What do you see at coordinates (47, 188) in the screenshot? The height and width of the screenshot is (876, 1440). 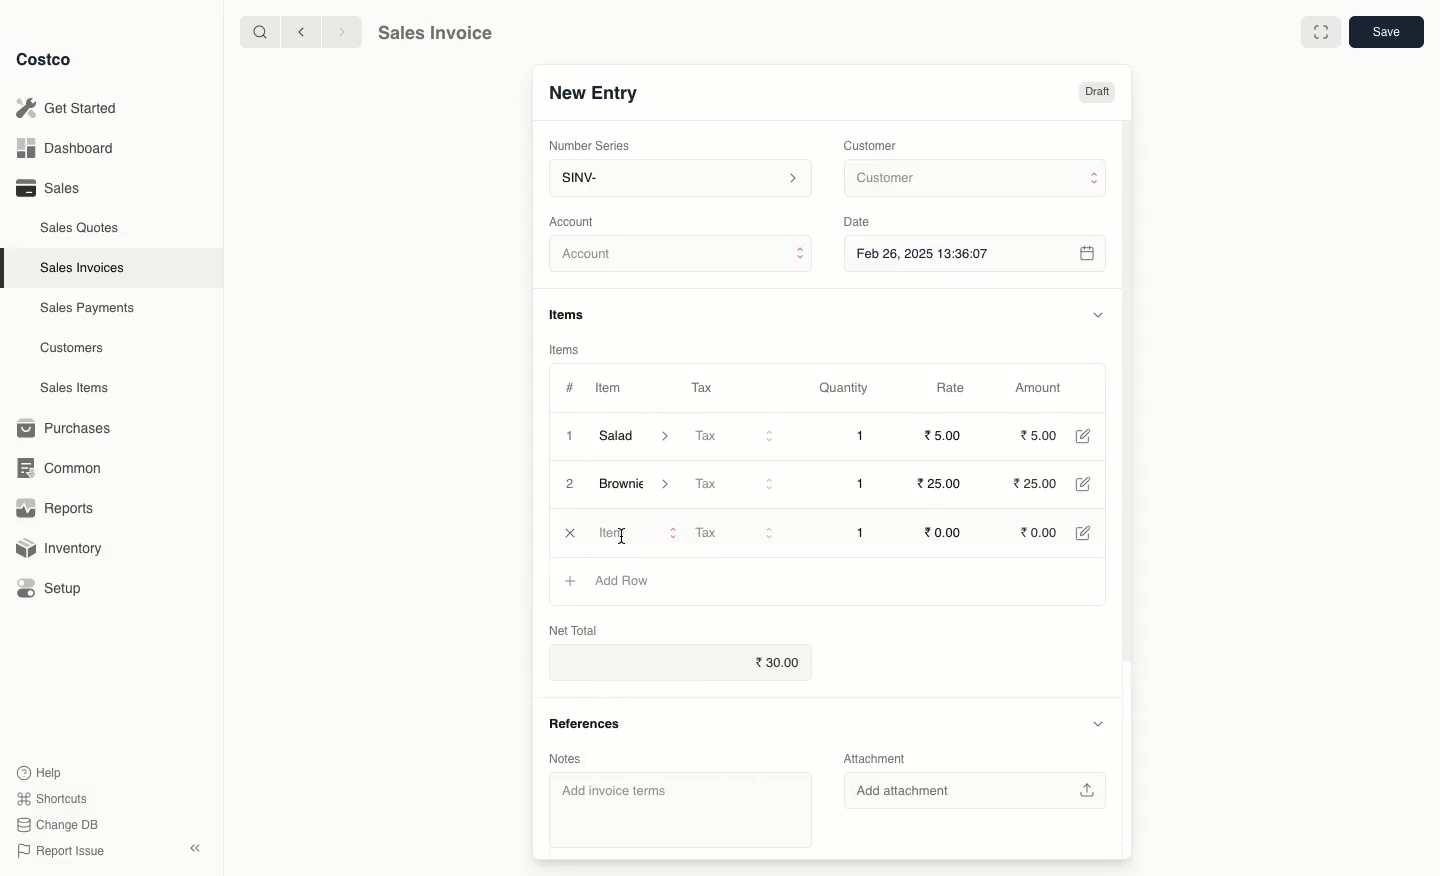 I see `Sales` at bounding box center [47, 188].